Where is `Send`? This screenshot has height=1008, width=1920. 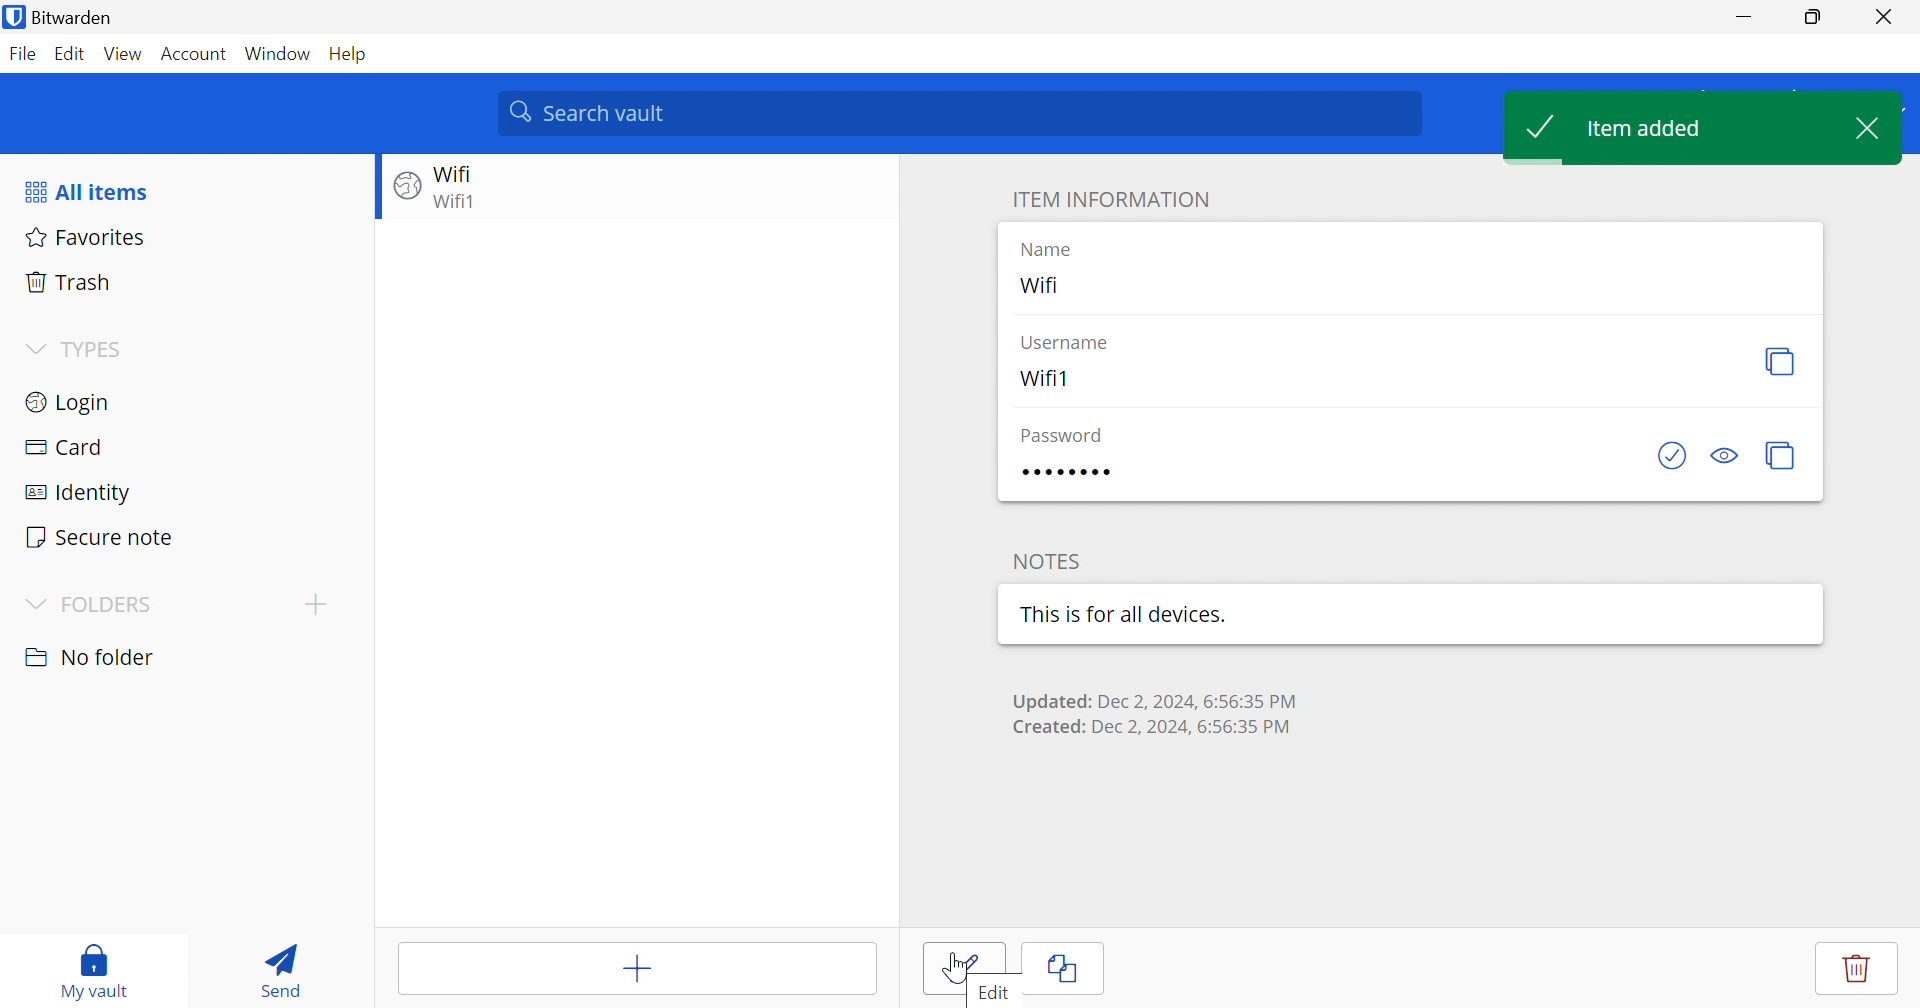 Send is located at coordinates (275, 966).